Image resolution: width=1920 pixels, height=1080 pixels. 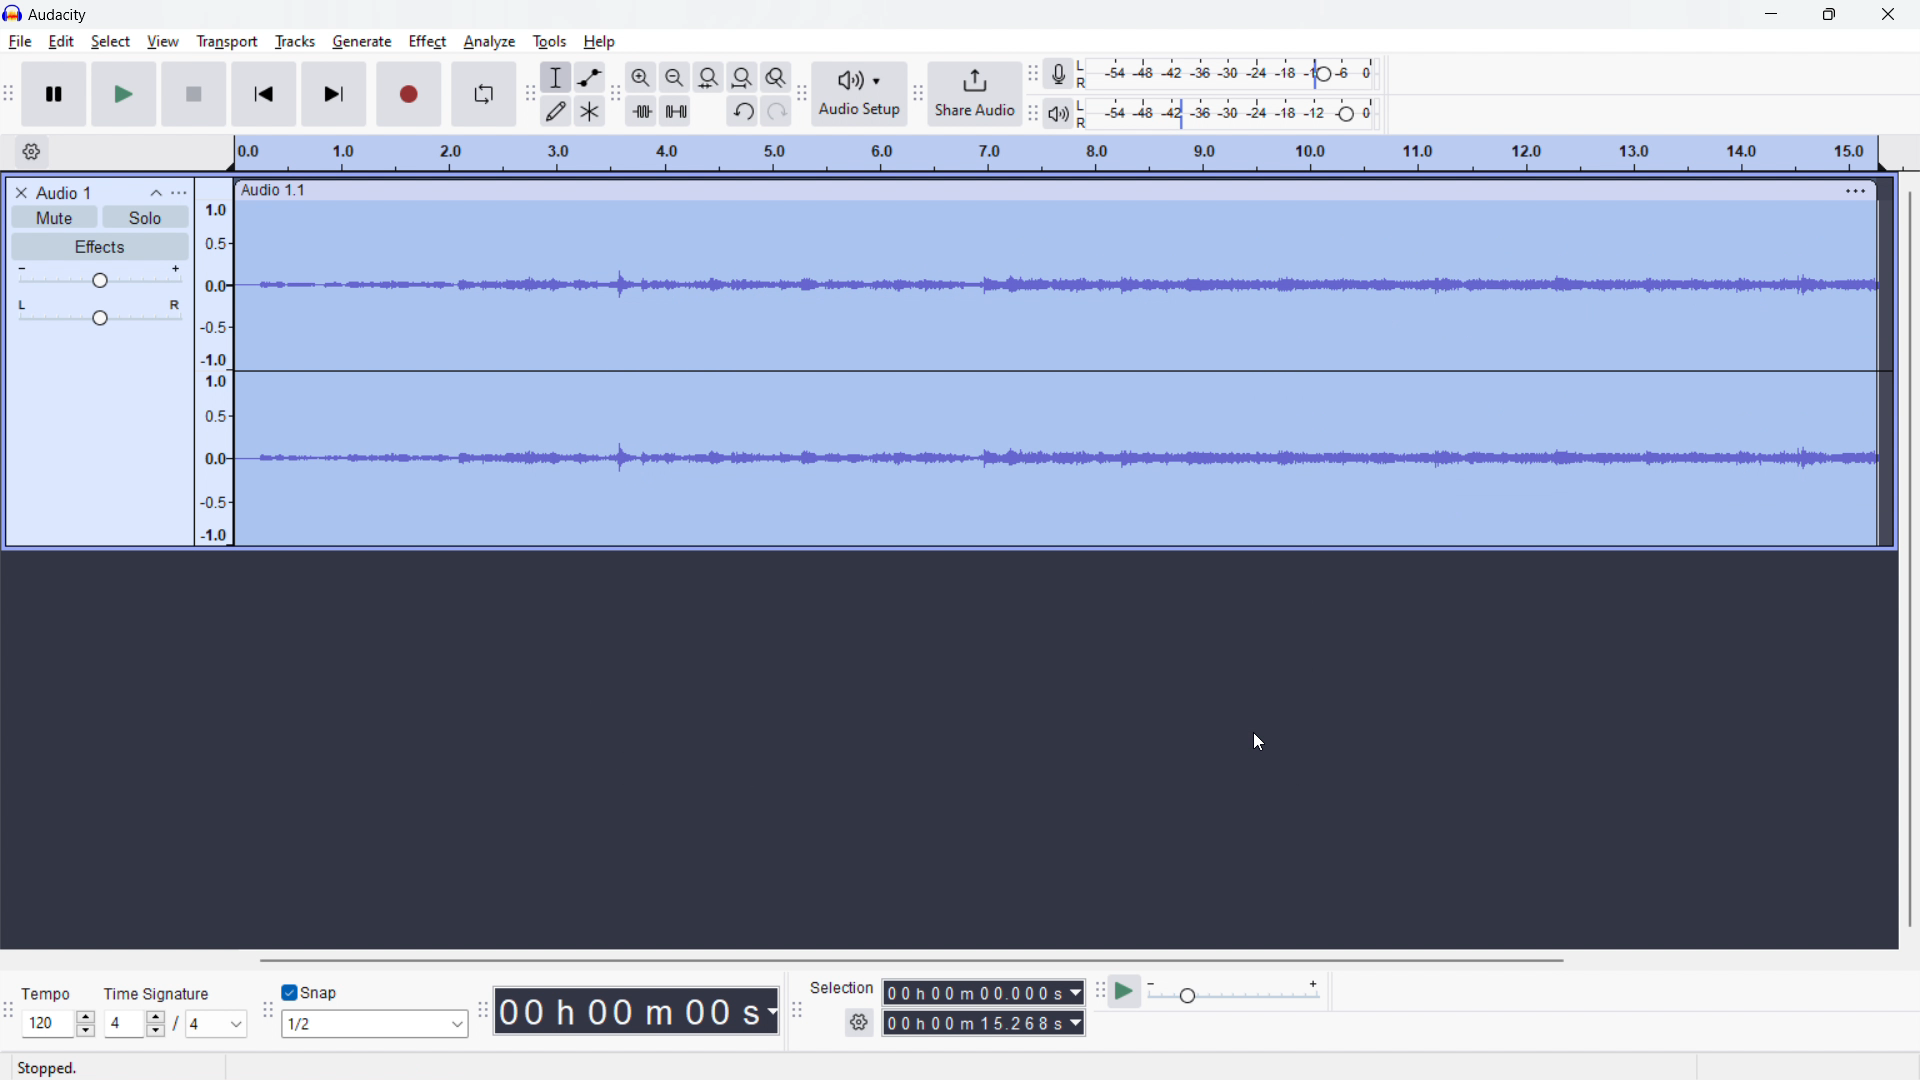 I want to click on view, so click(x=163, y=42).